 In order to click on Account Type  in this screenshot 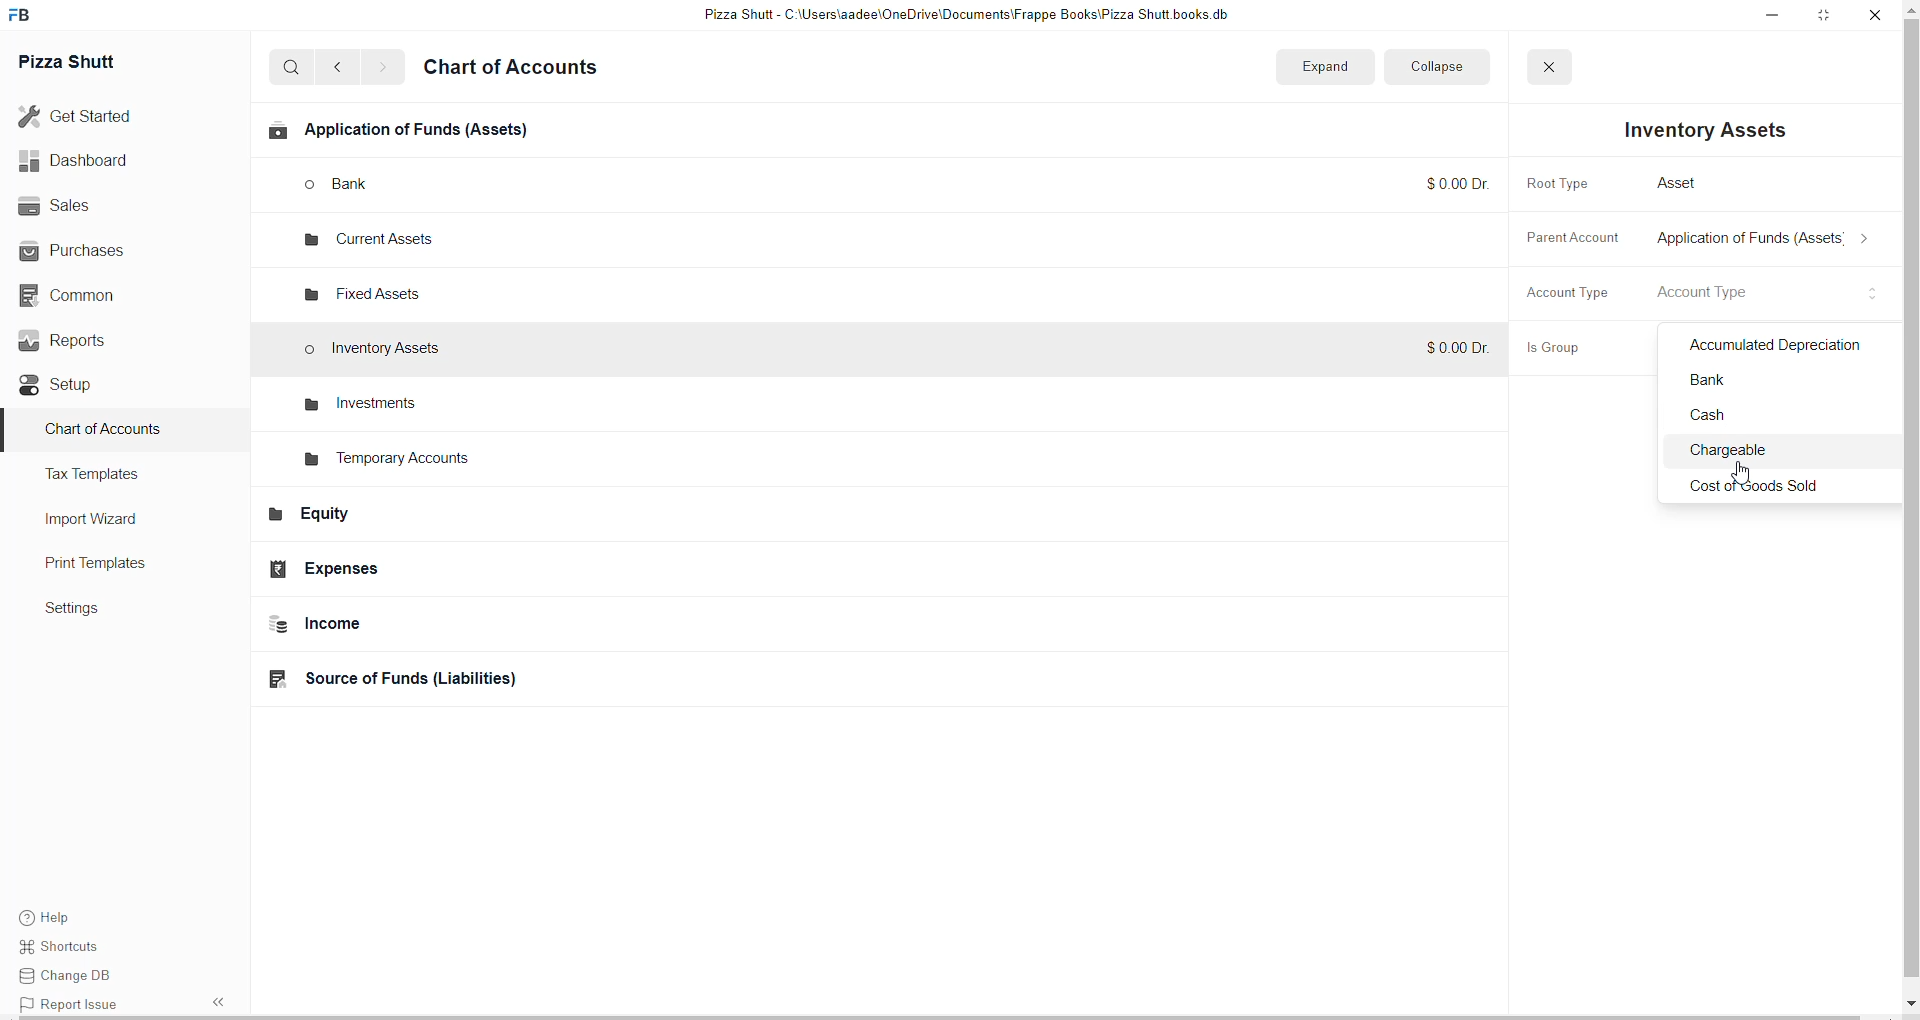, I will do `click(1564, 297)`.